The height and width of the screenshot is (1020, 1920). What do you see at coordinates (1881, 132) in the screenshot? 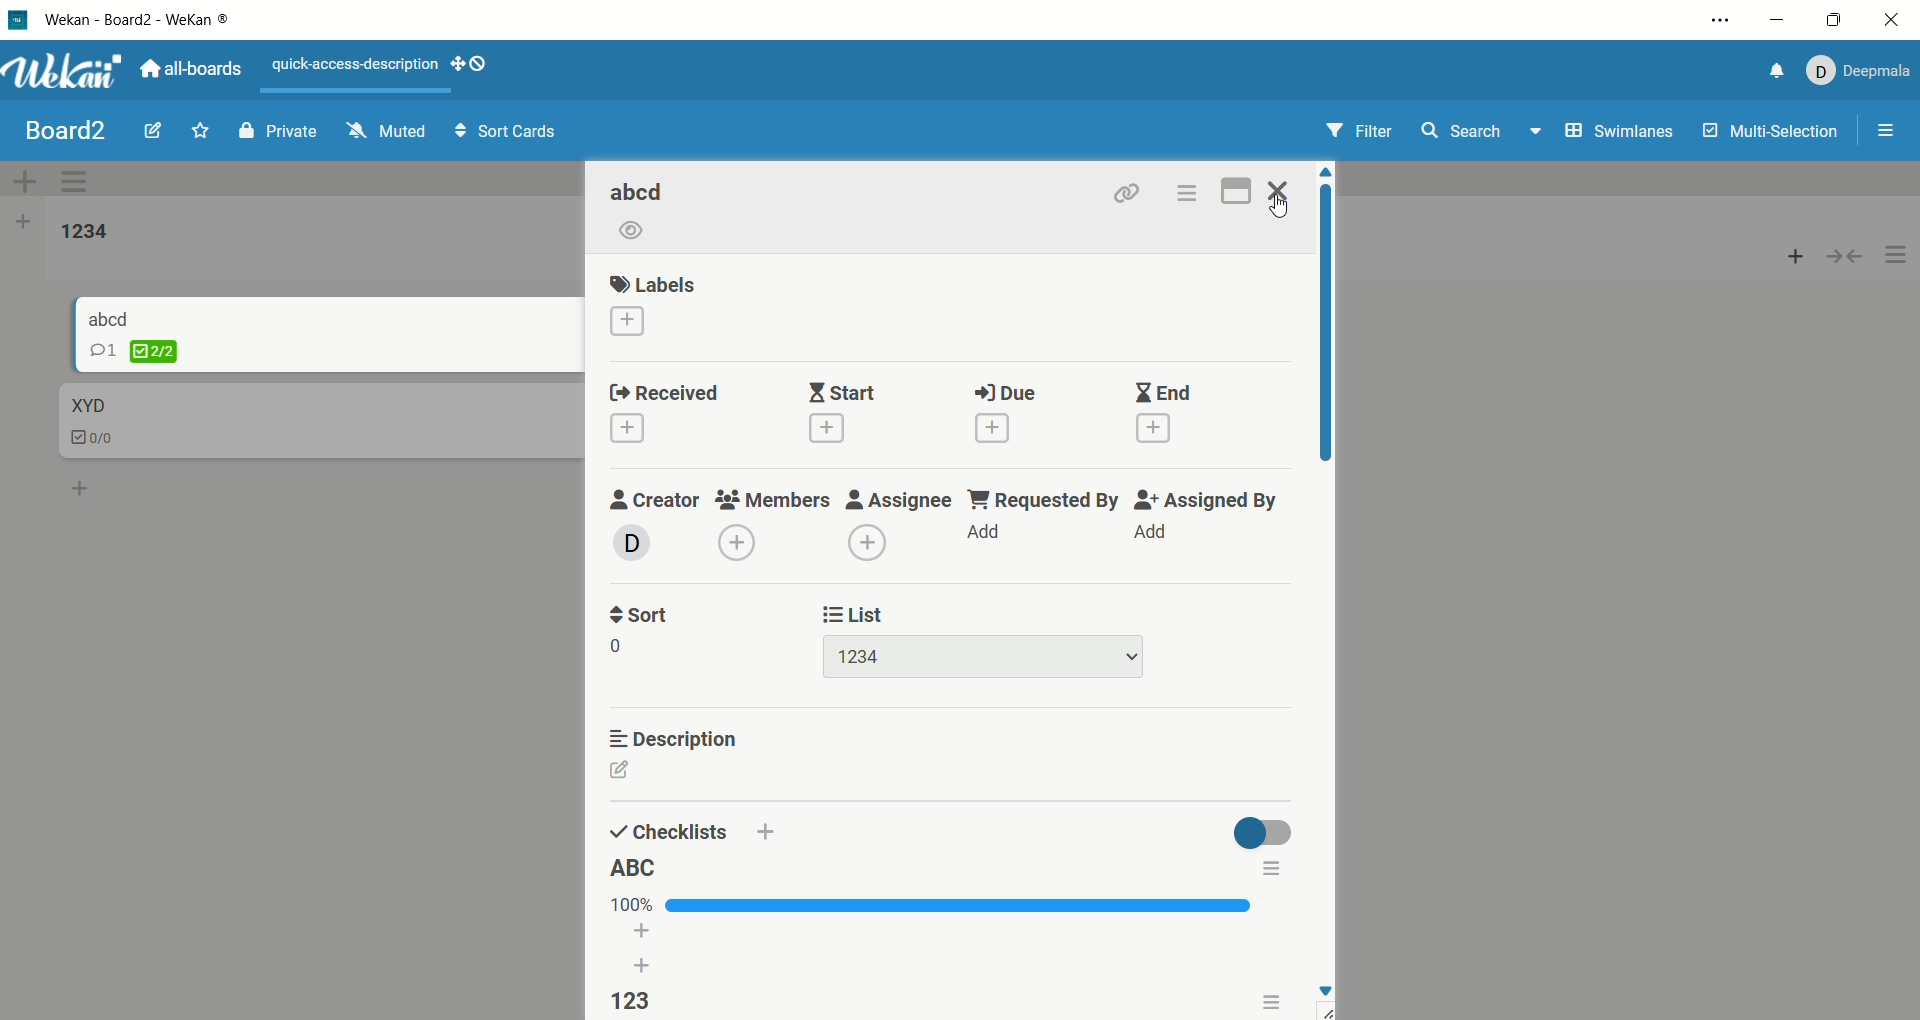
I see `options` at bounding box center [1881, 132].